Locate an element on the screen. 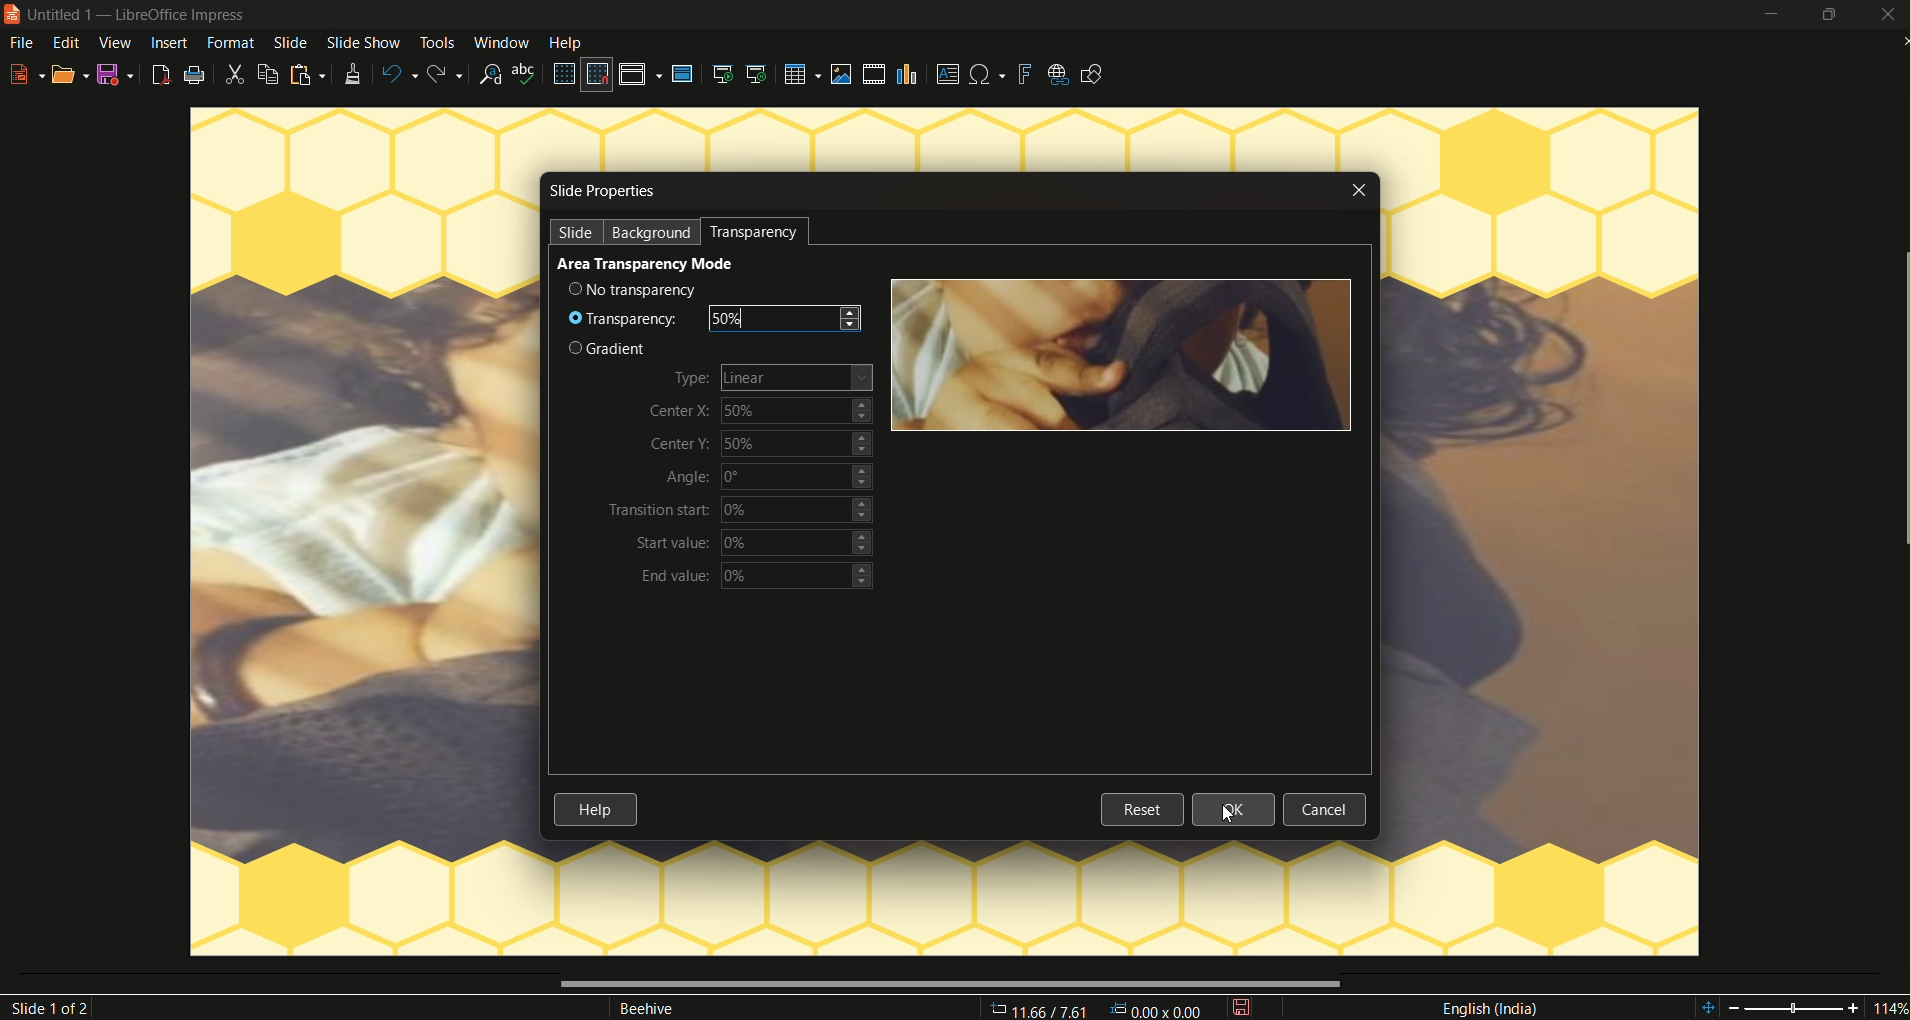  center X is located at coordinates (682, 411).